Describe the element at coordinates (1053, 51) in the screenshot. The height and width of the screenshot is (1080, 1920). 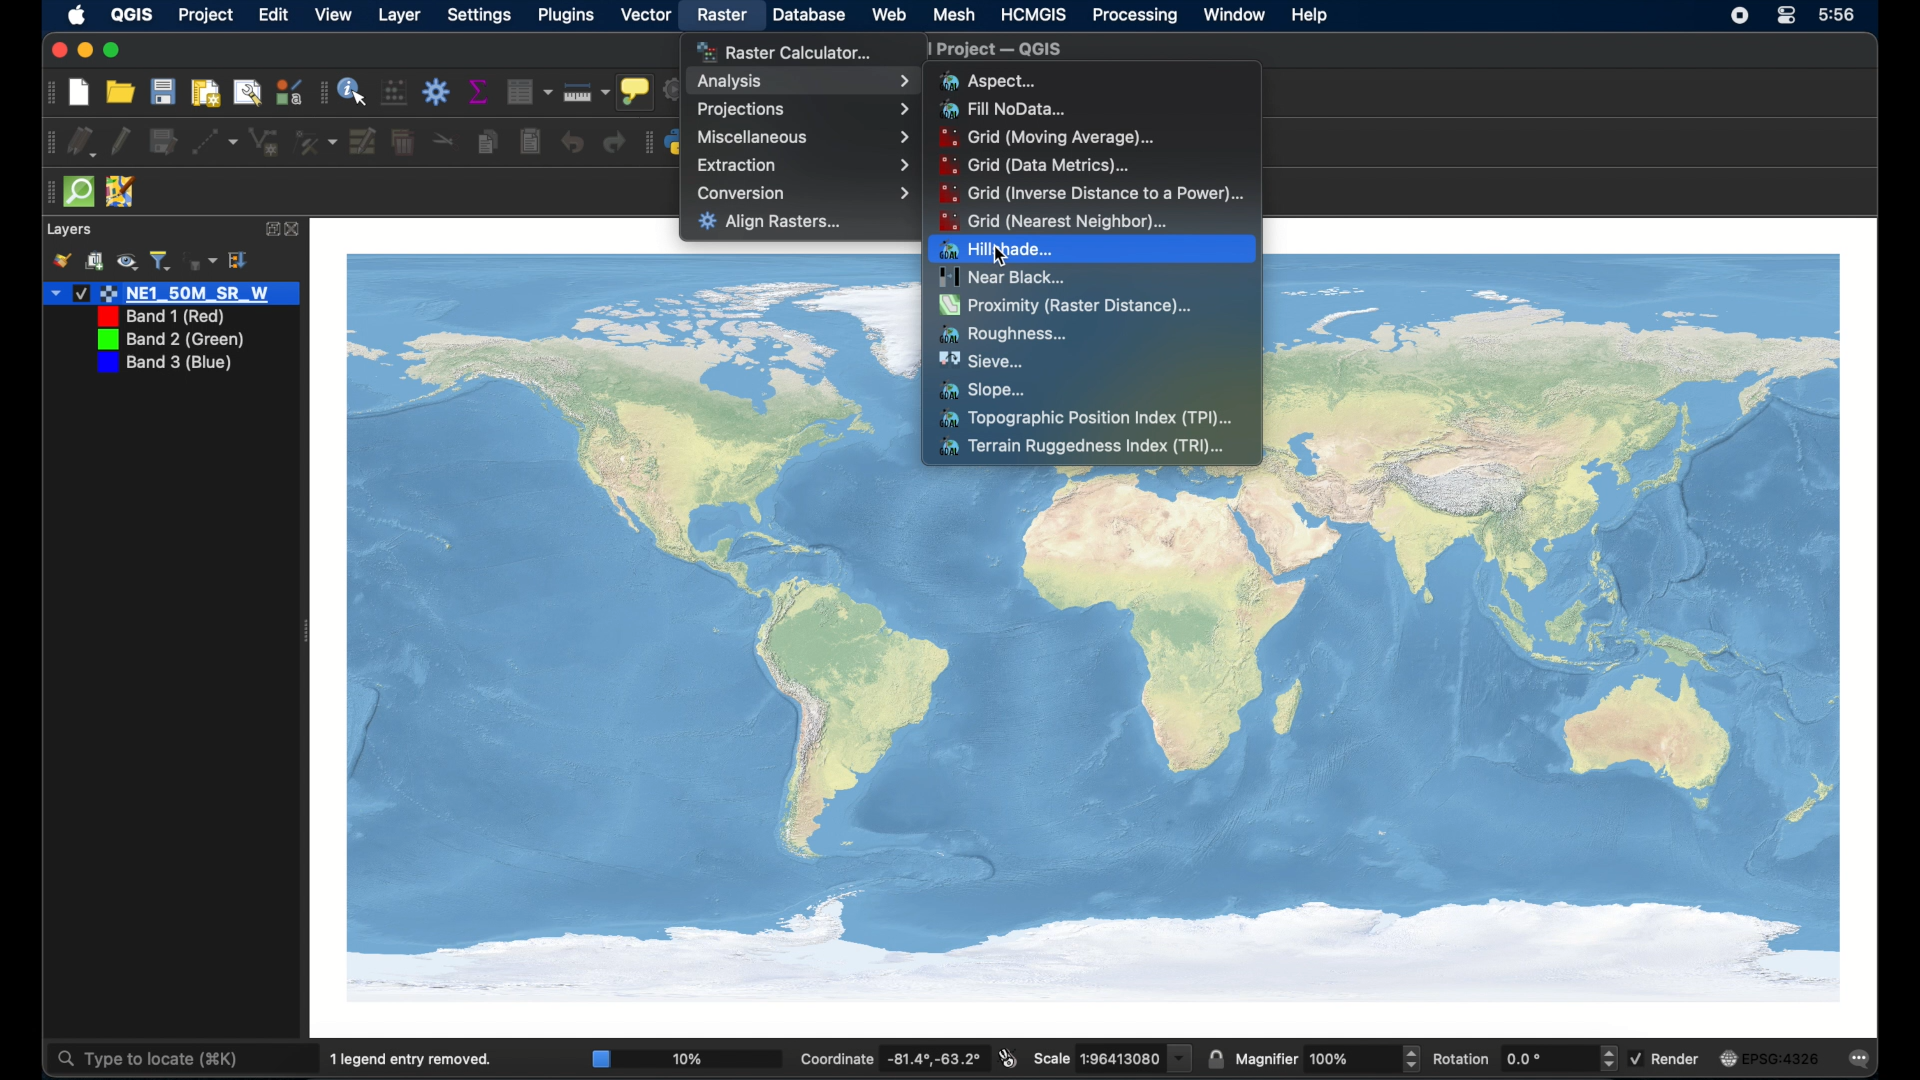
I see `Project - QGIS` at that location.